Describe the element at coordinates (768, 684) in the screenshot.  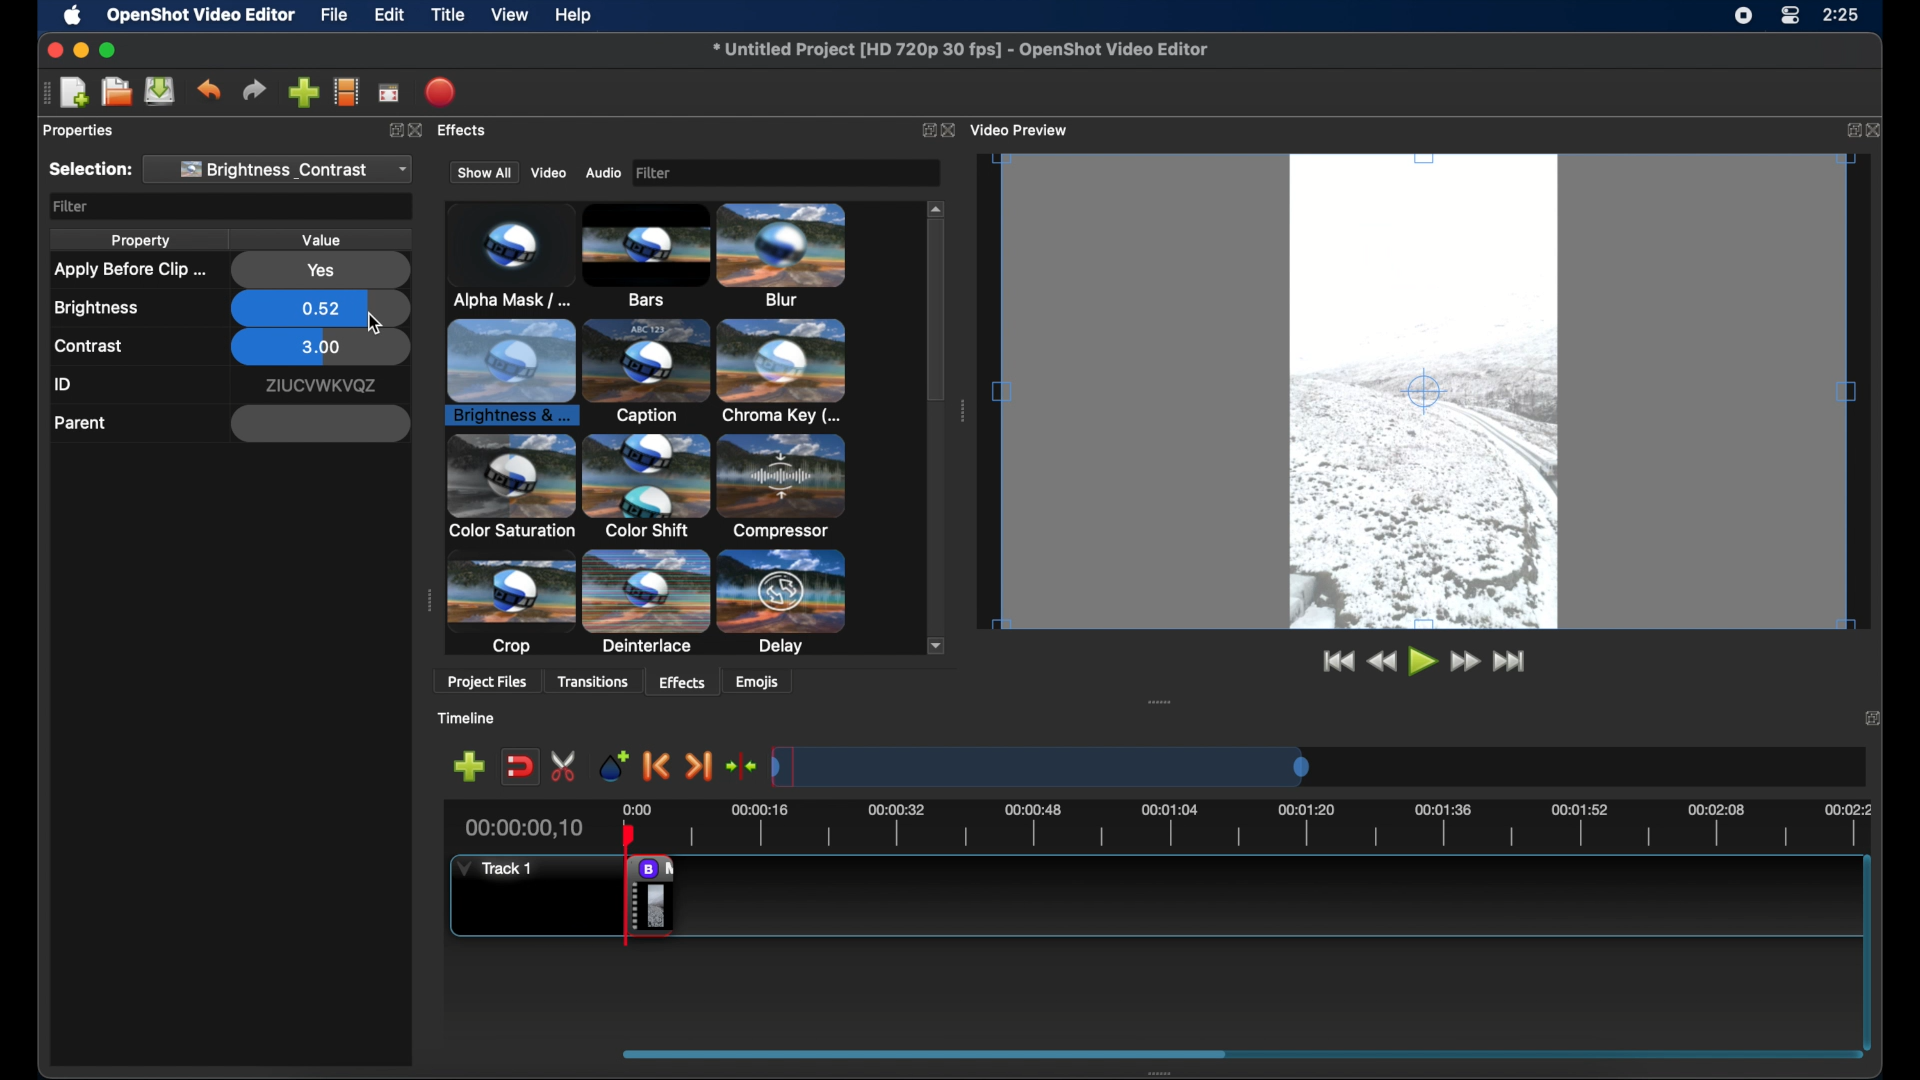
I see `emojis` at that location.